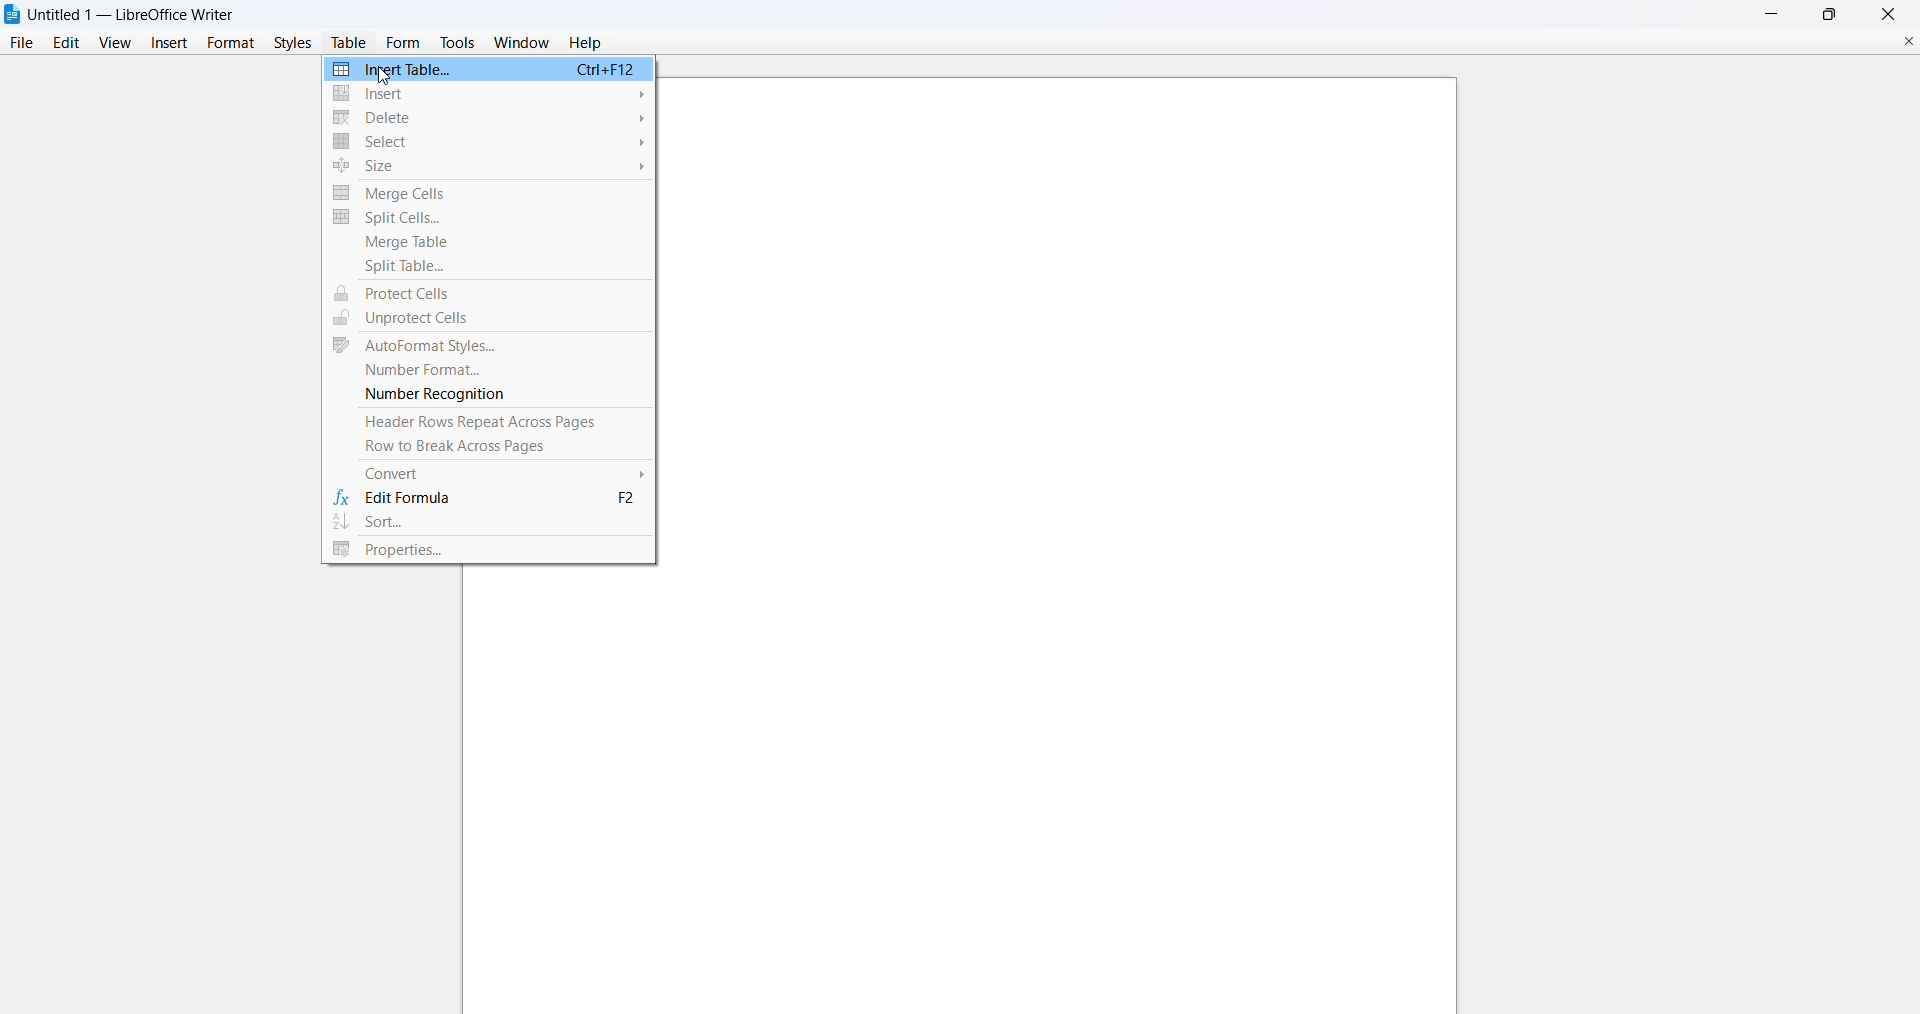 This screenshot has height=1014, width=1920. I want to click on protect cells, so click(485, 295).